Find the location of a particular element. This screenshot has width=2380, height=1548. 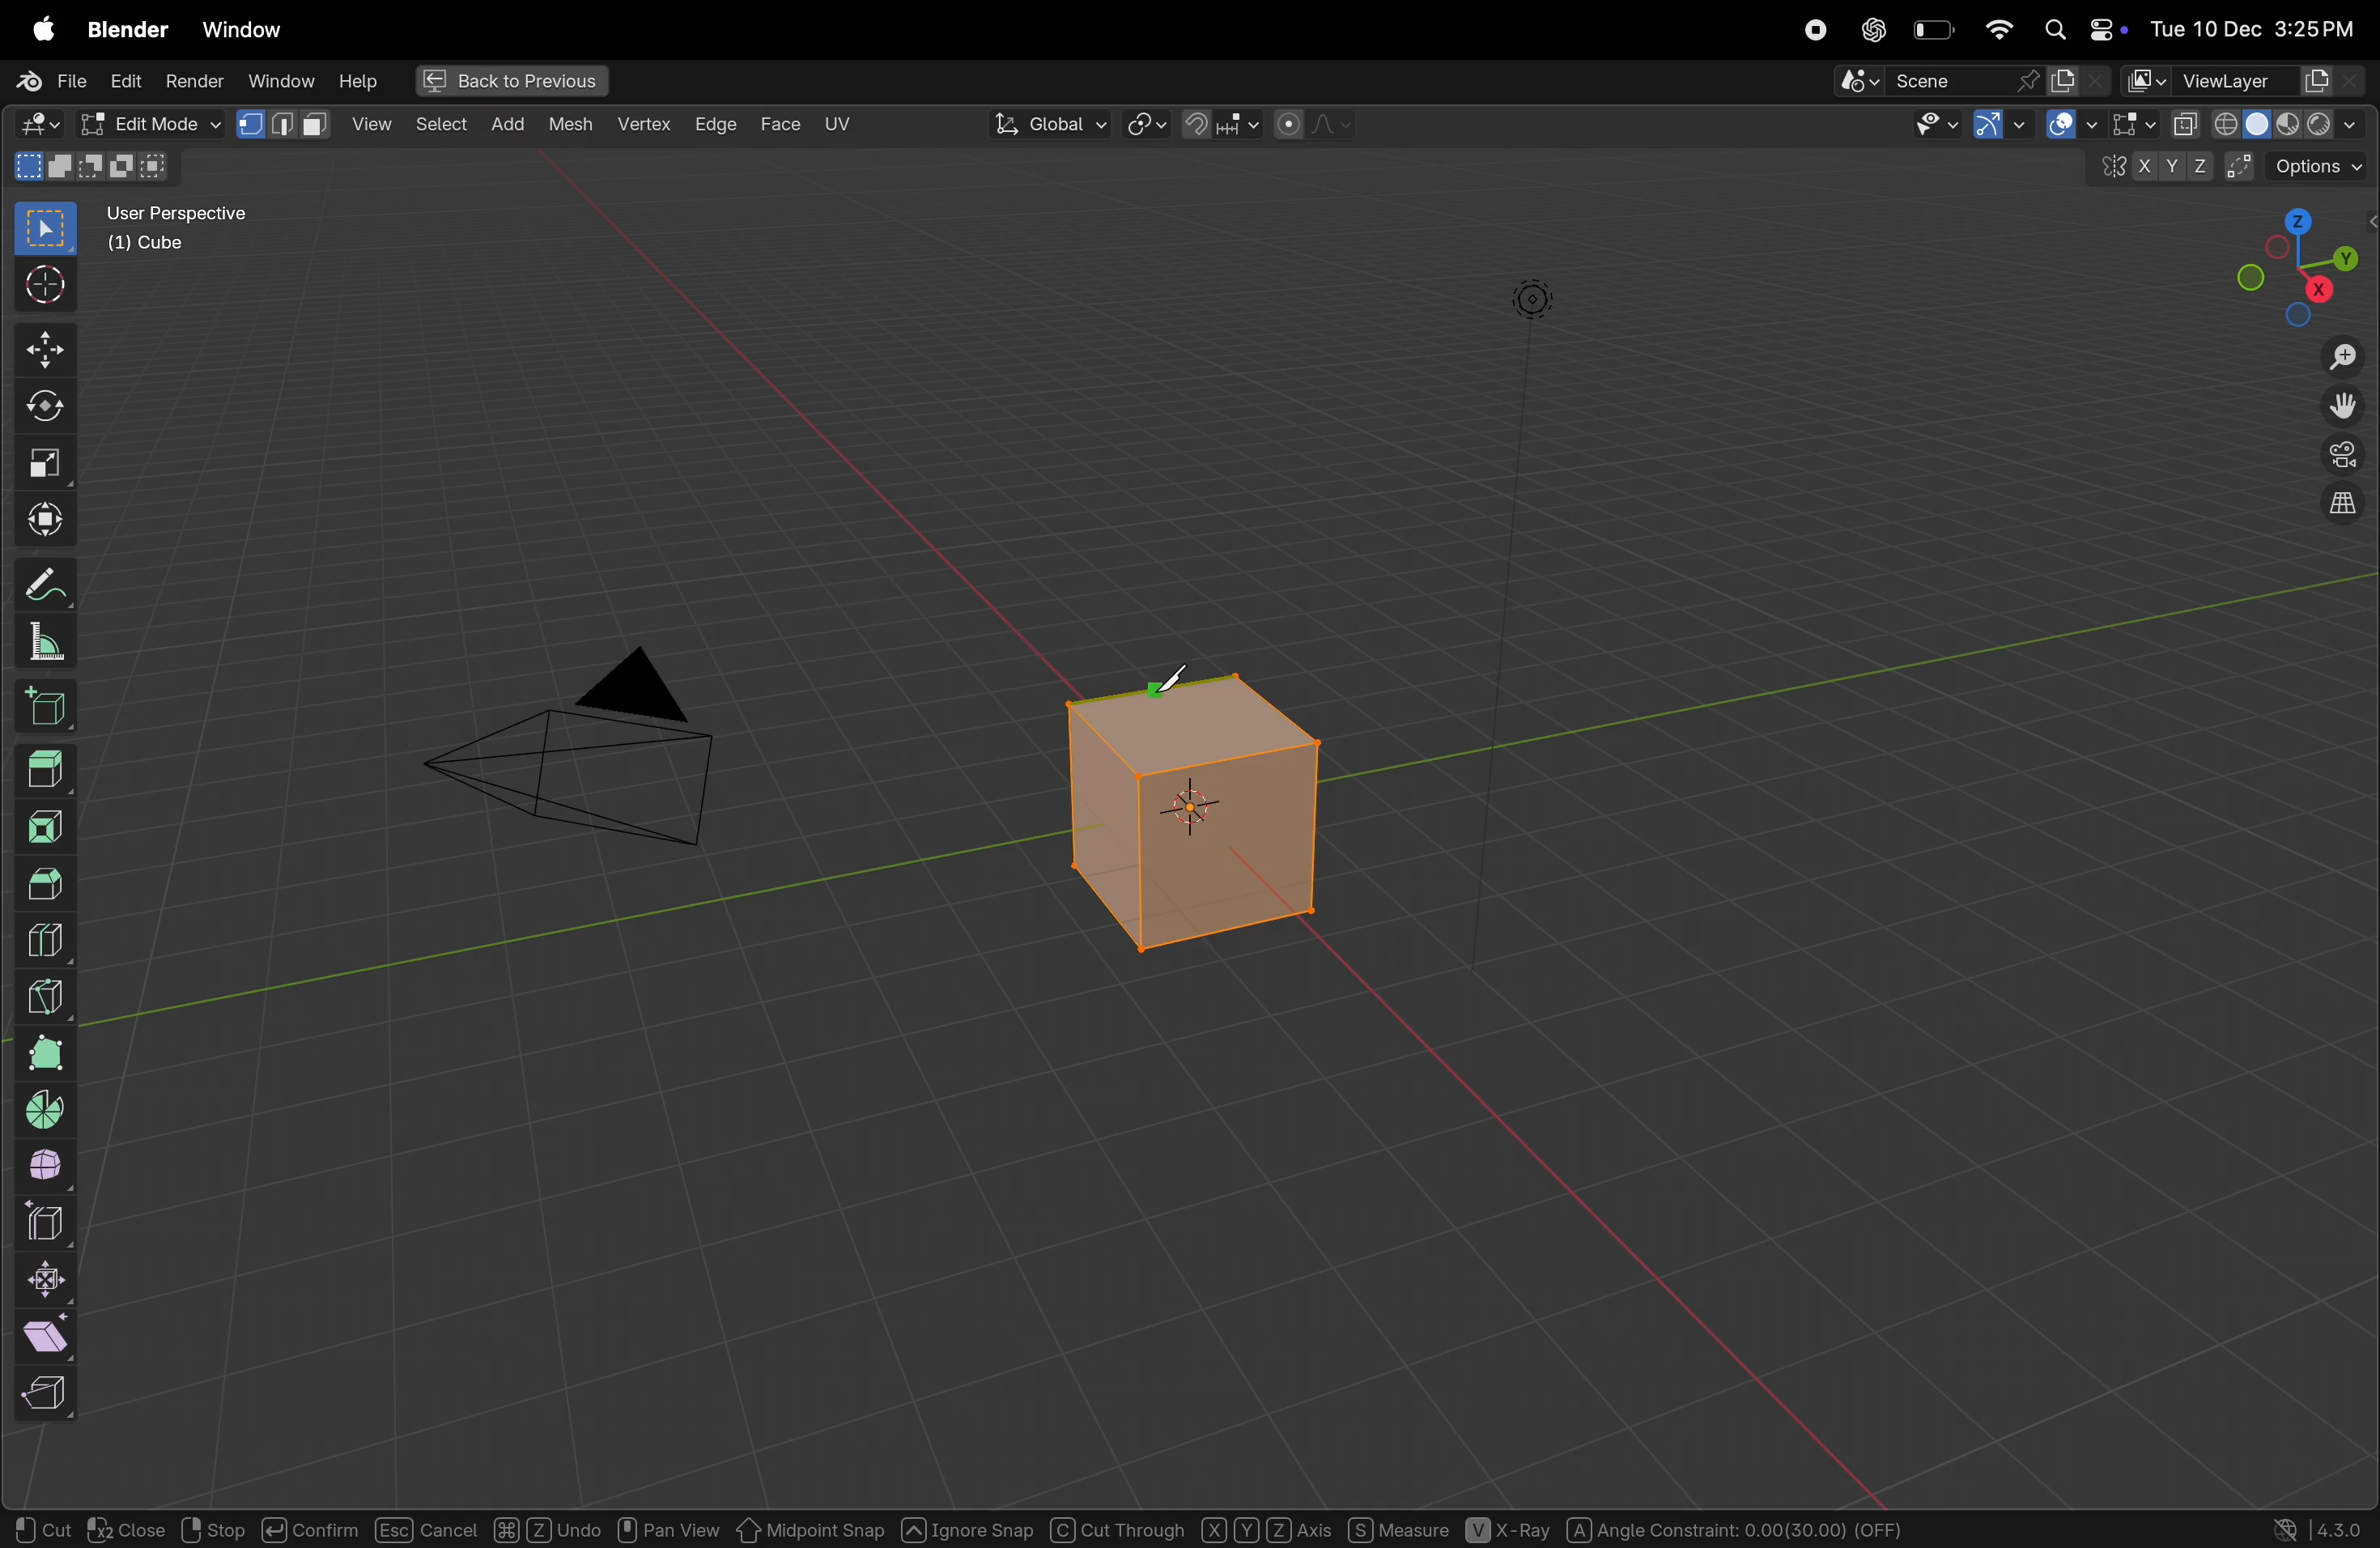

3 d cube is located at coordinates (1199, 812).